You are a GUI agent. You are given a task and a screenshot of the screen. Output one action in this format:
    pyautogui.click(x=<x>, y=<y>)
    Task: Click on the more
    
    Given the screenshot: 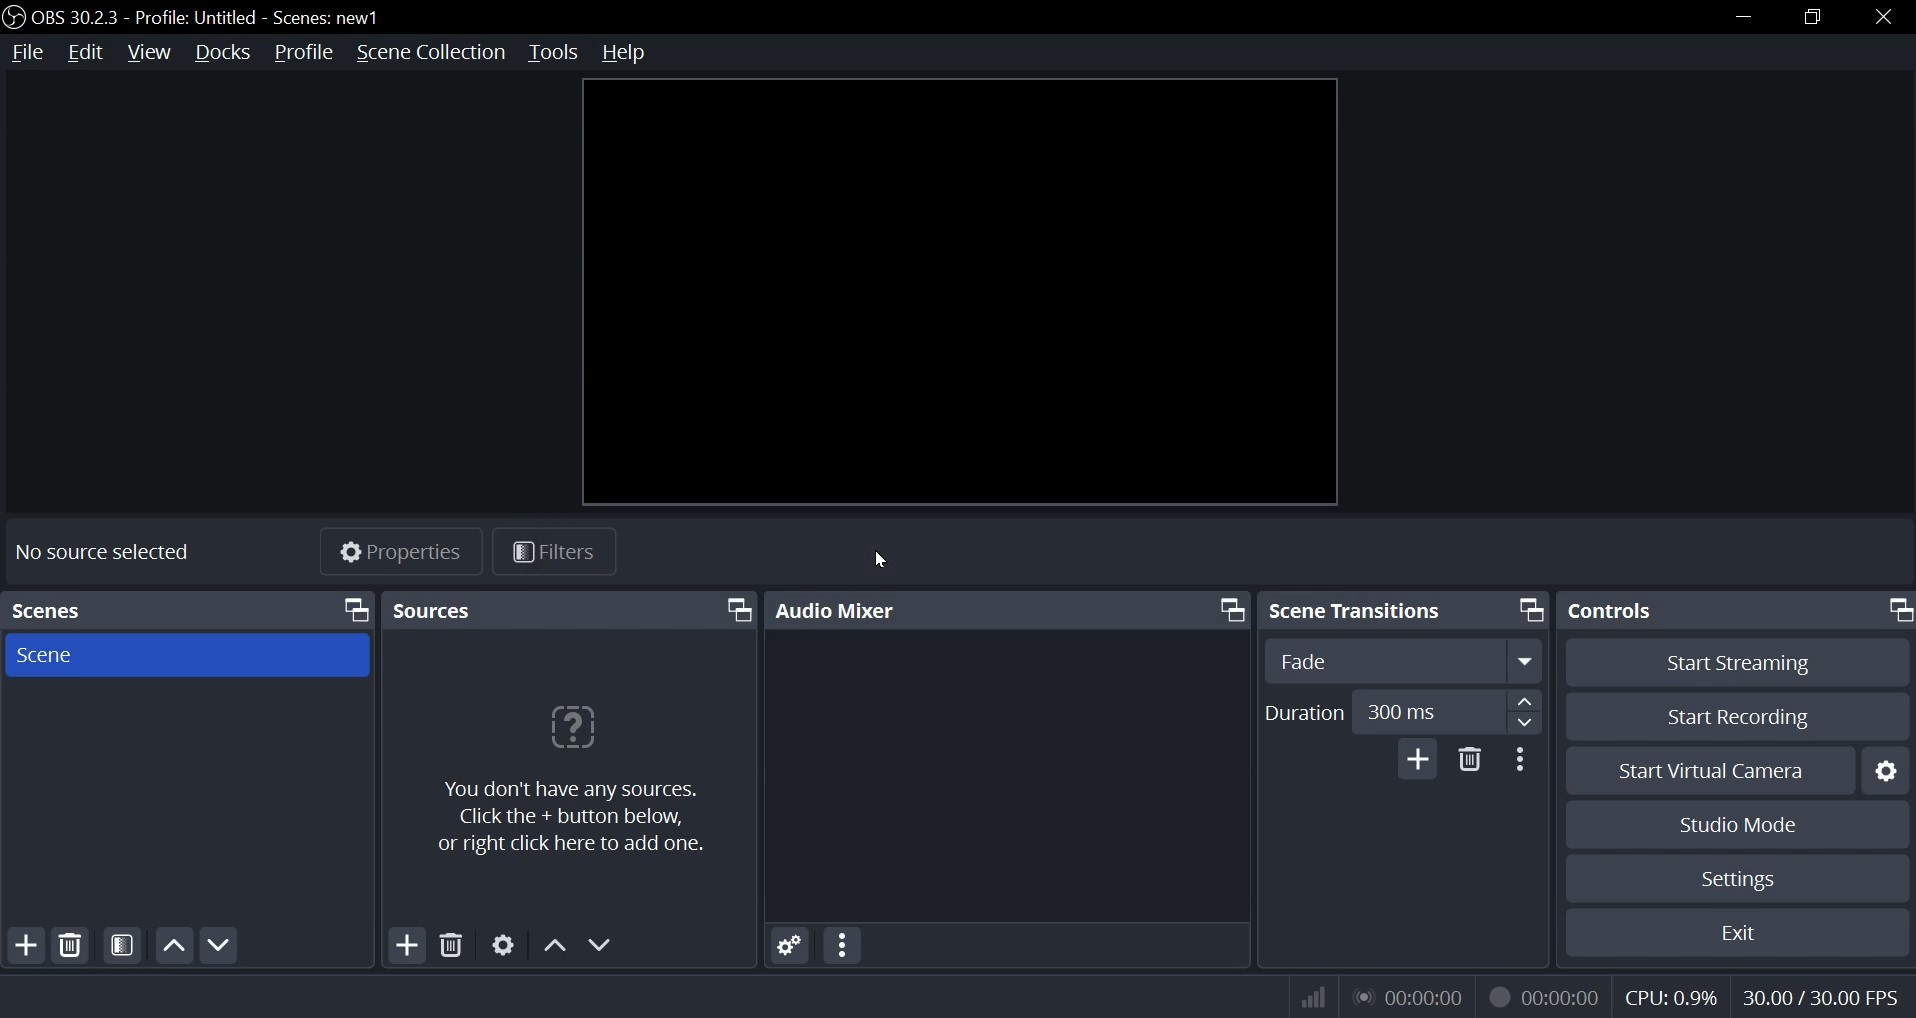 What is the action you would take?
    pyautogui.click(x=844, y=945)
    